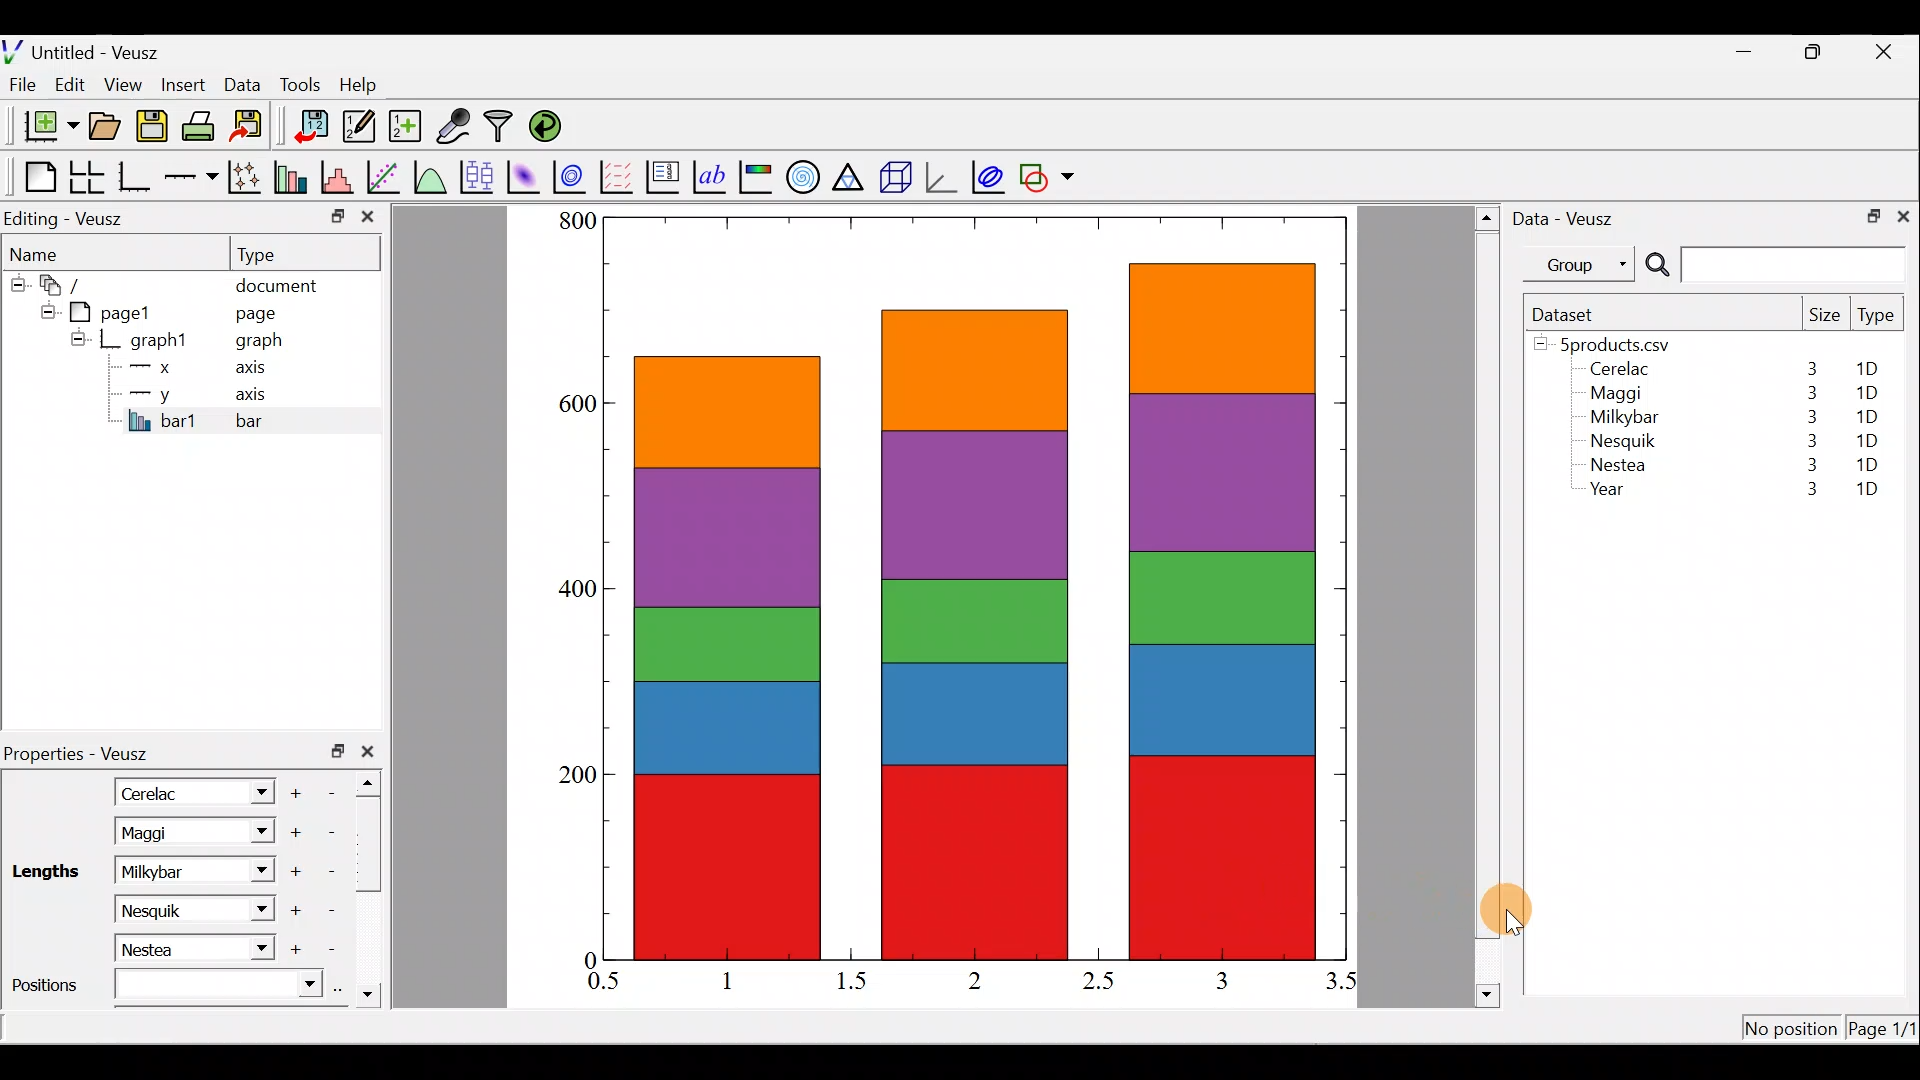 The height and width of the screenshot is (1080, 1920). What do you see at coordinates (576, 220) in the screenshot?
I see `800` at bounding box center [576, 220].